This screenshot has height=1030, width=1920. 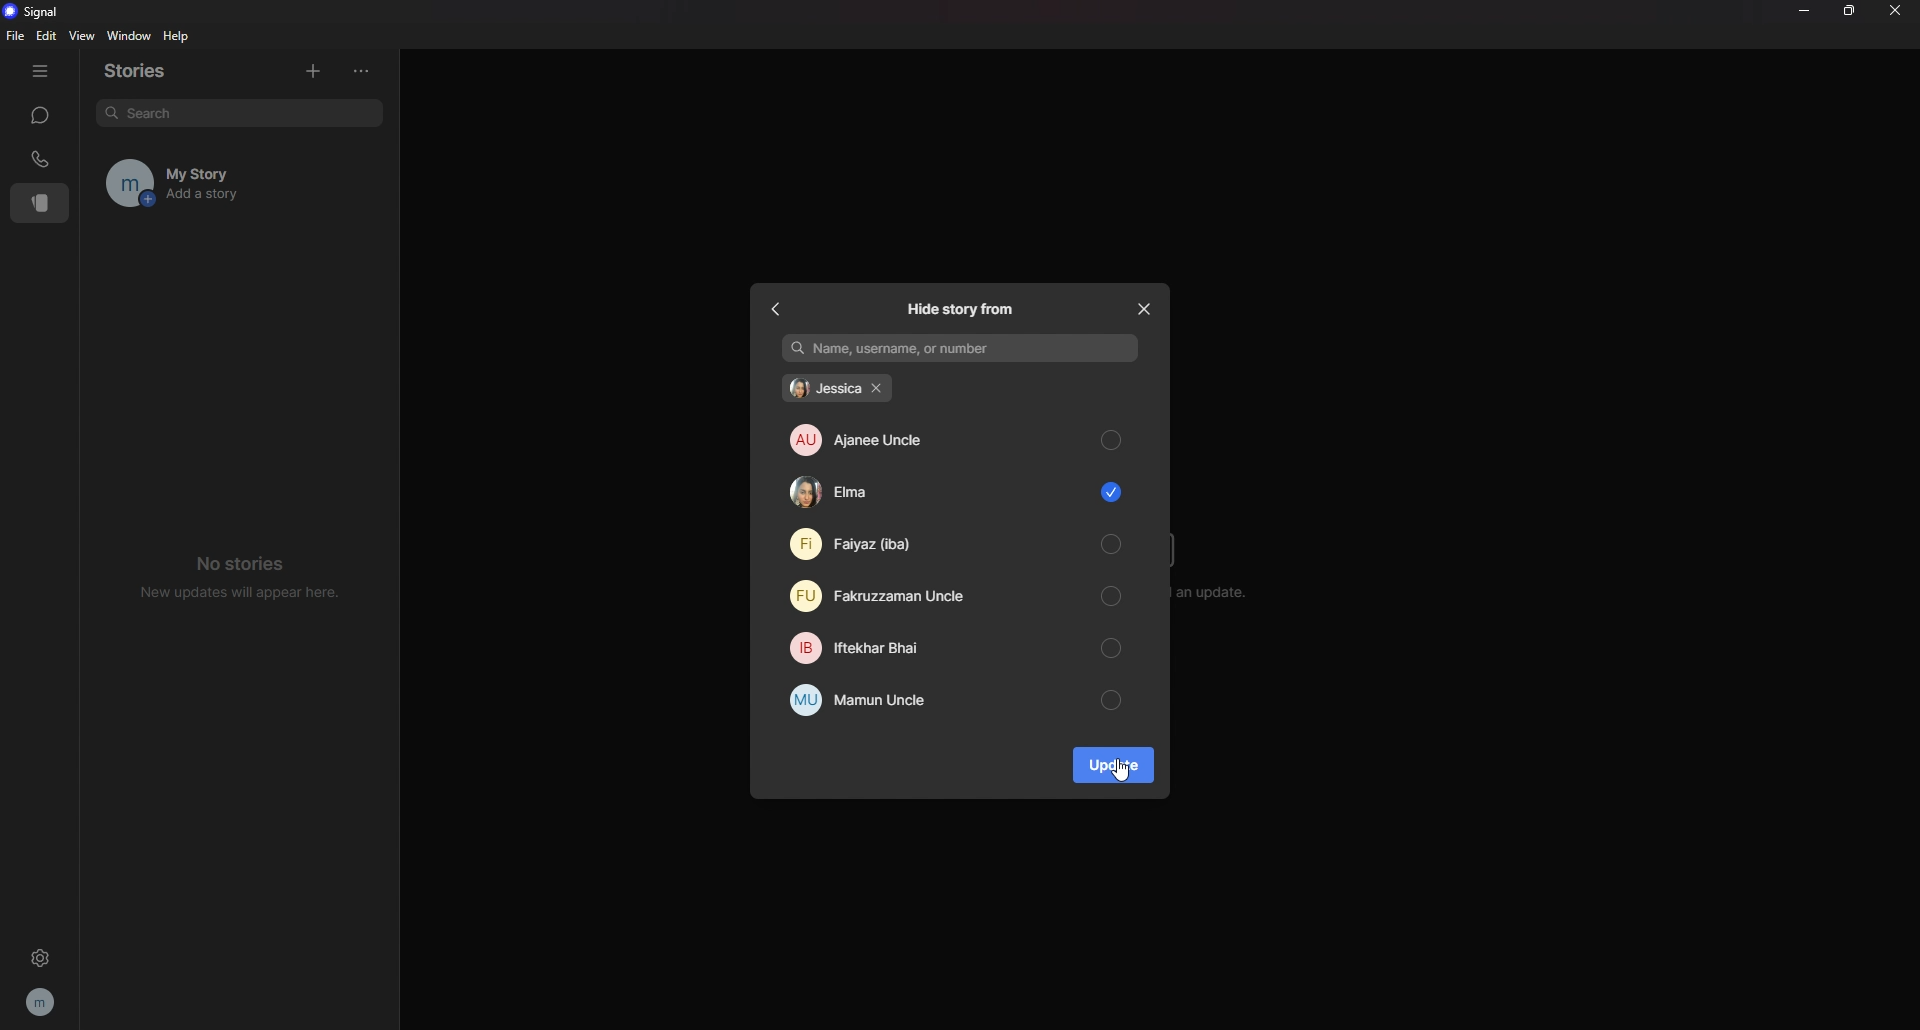 I want to click on remove, so click(x=877, y=389).